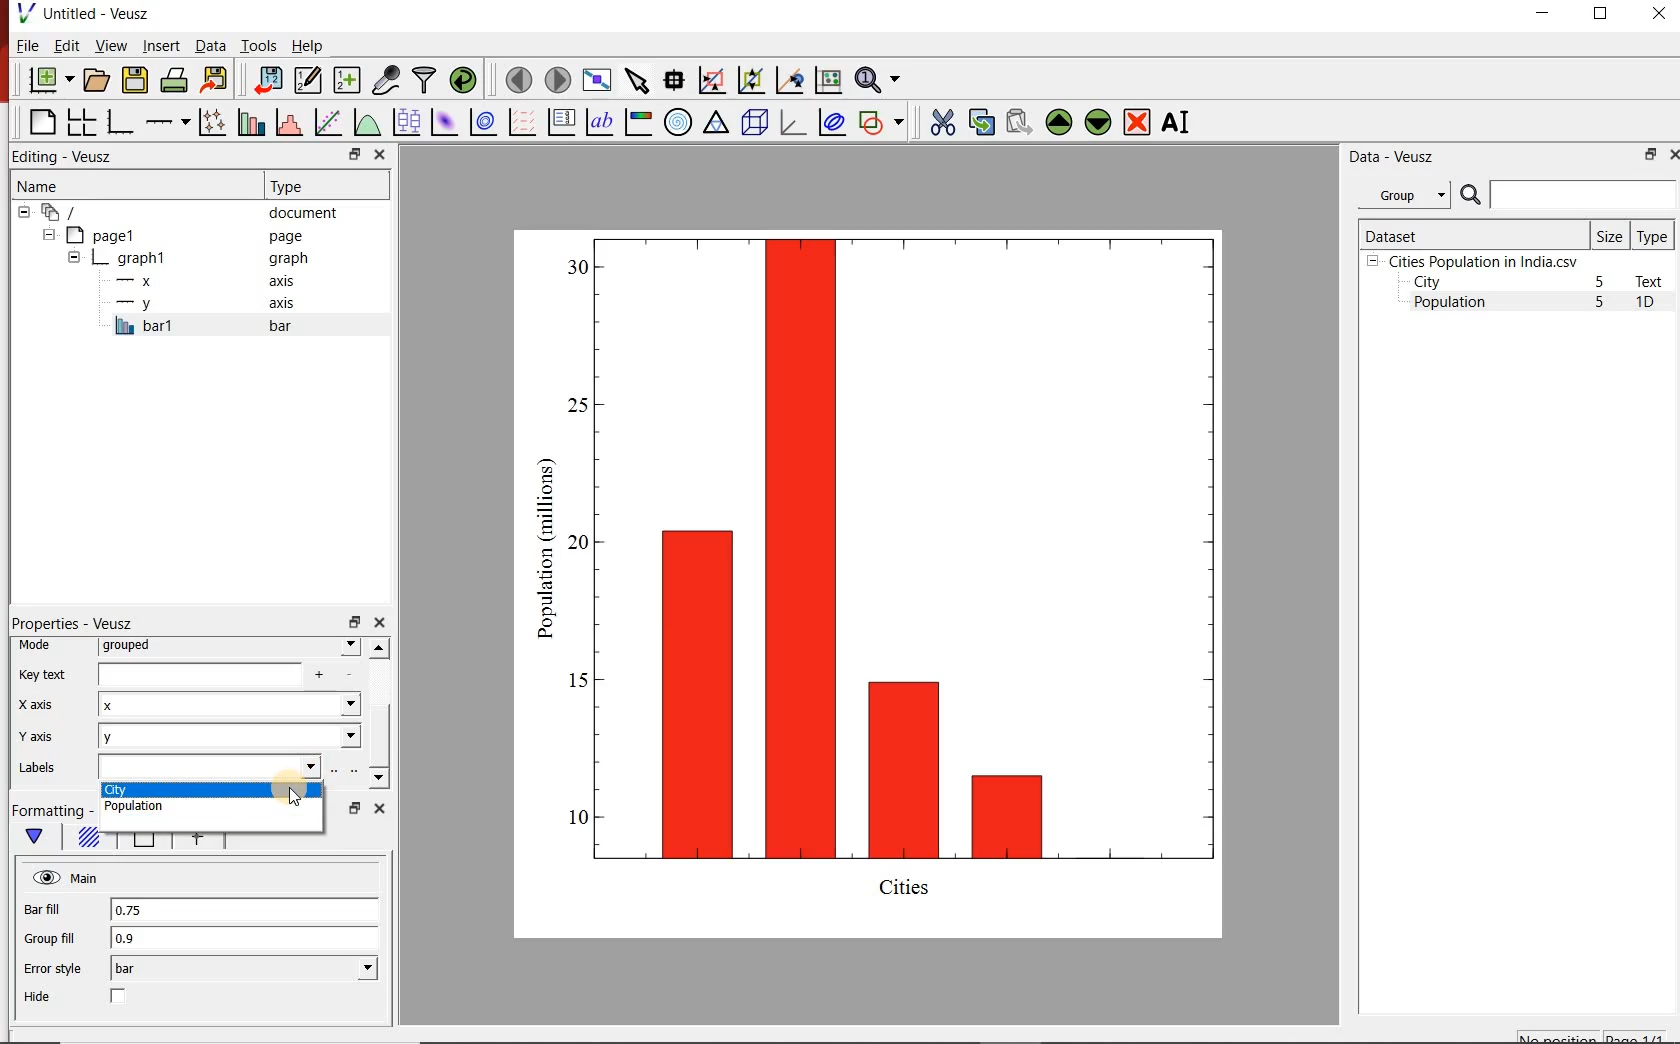 The image size is (1680, 1044). What do you see at coordinates (893, 579) in the screenshot?
I see `graph1` at bounding box center [893, 579].